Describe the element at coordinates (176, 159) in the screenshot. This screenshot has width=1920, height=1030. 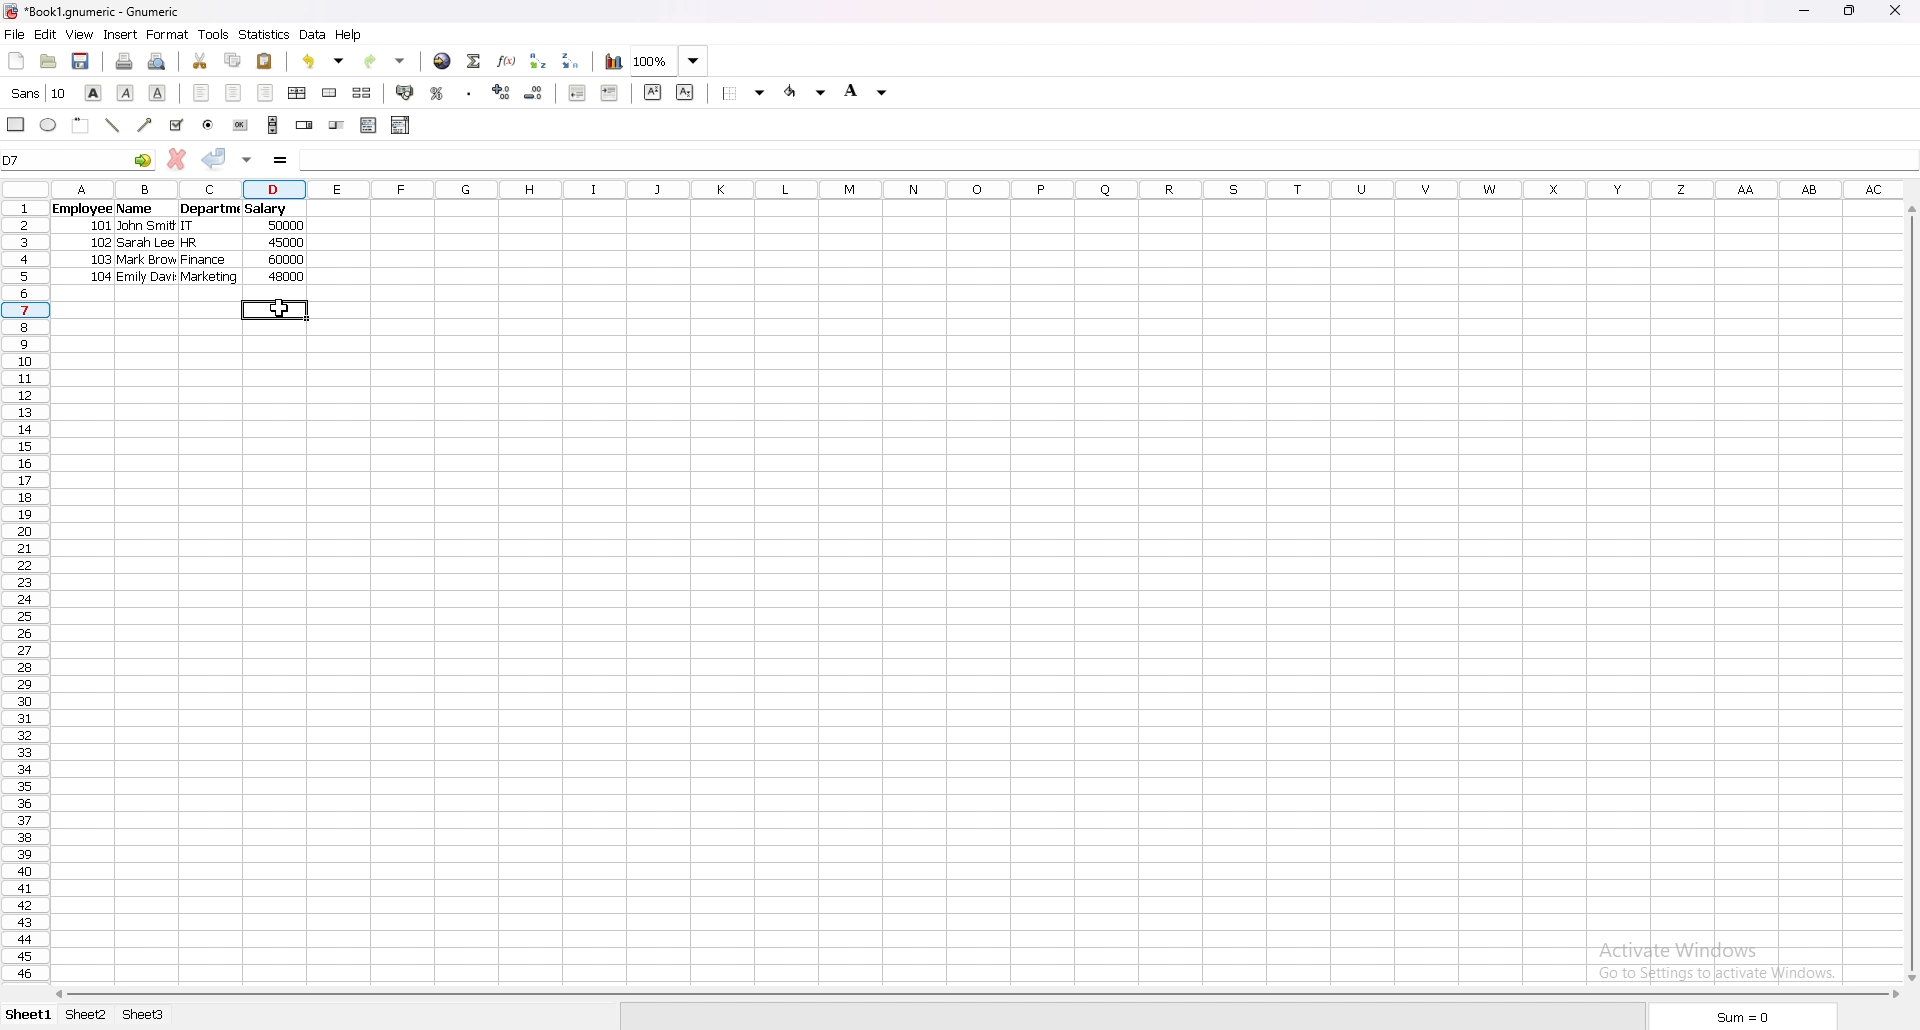
I see `cancel changes` at that location.